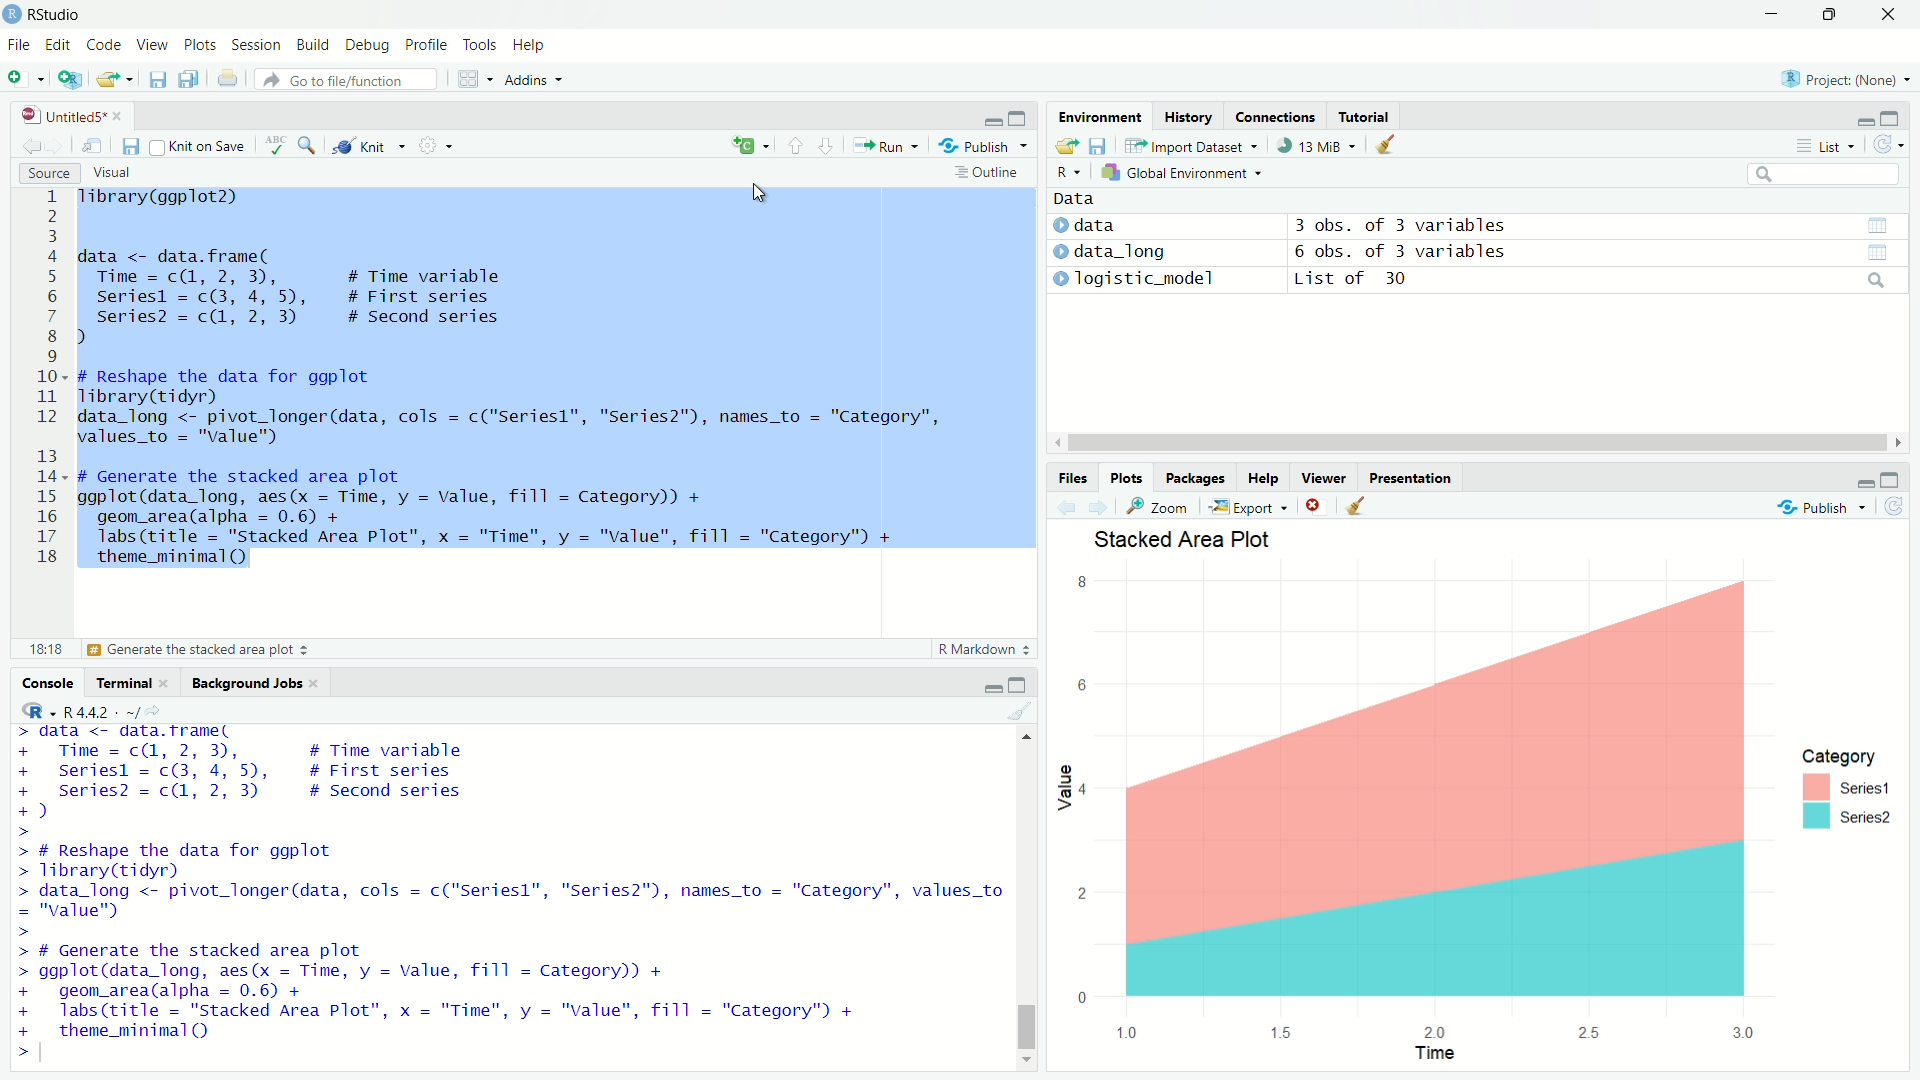 This screenshot has height=1080, width=1920. What do you see at coordinates (1879, 224) in the screenshot?
I see `view` at bounding box center [1879, 224].